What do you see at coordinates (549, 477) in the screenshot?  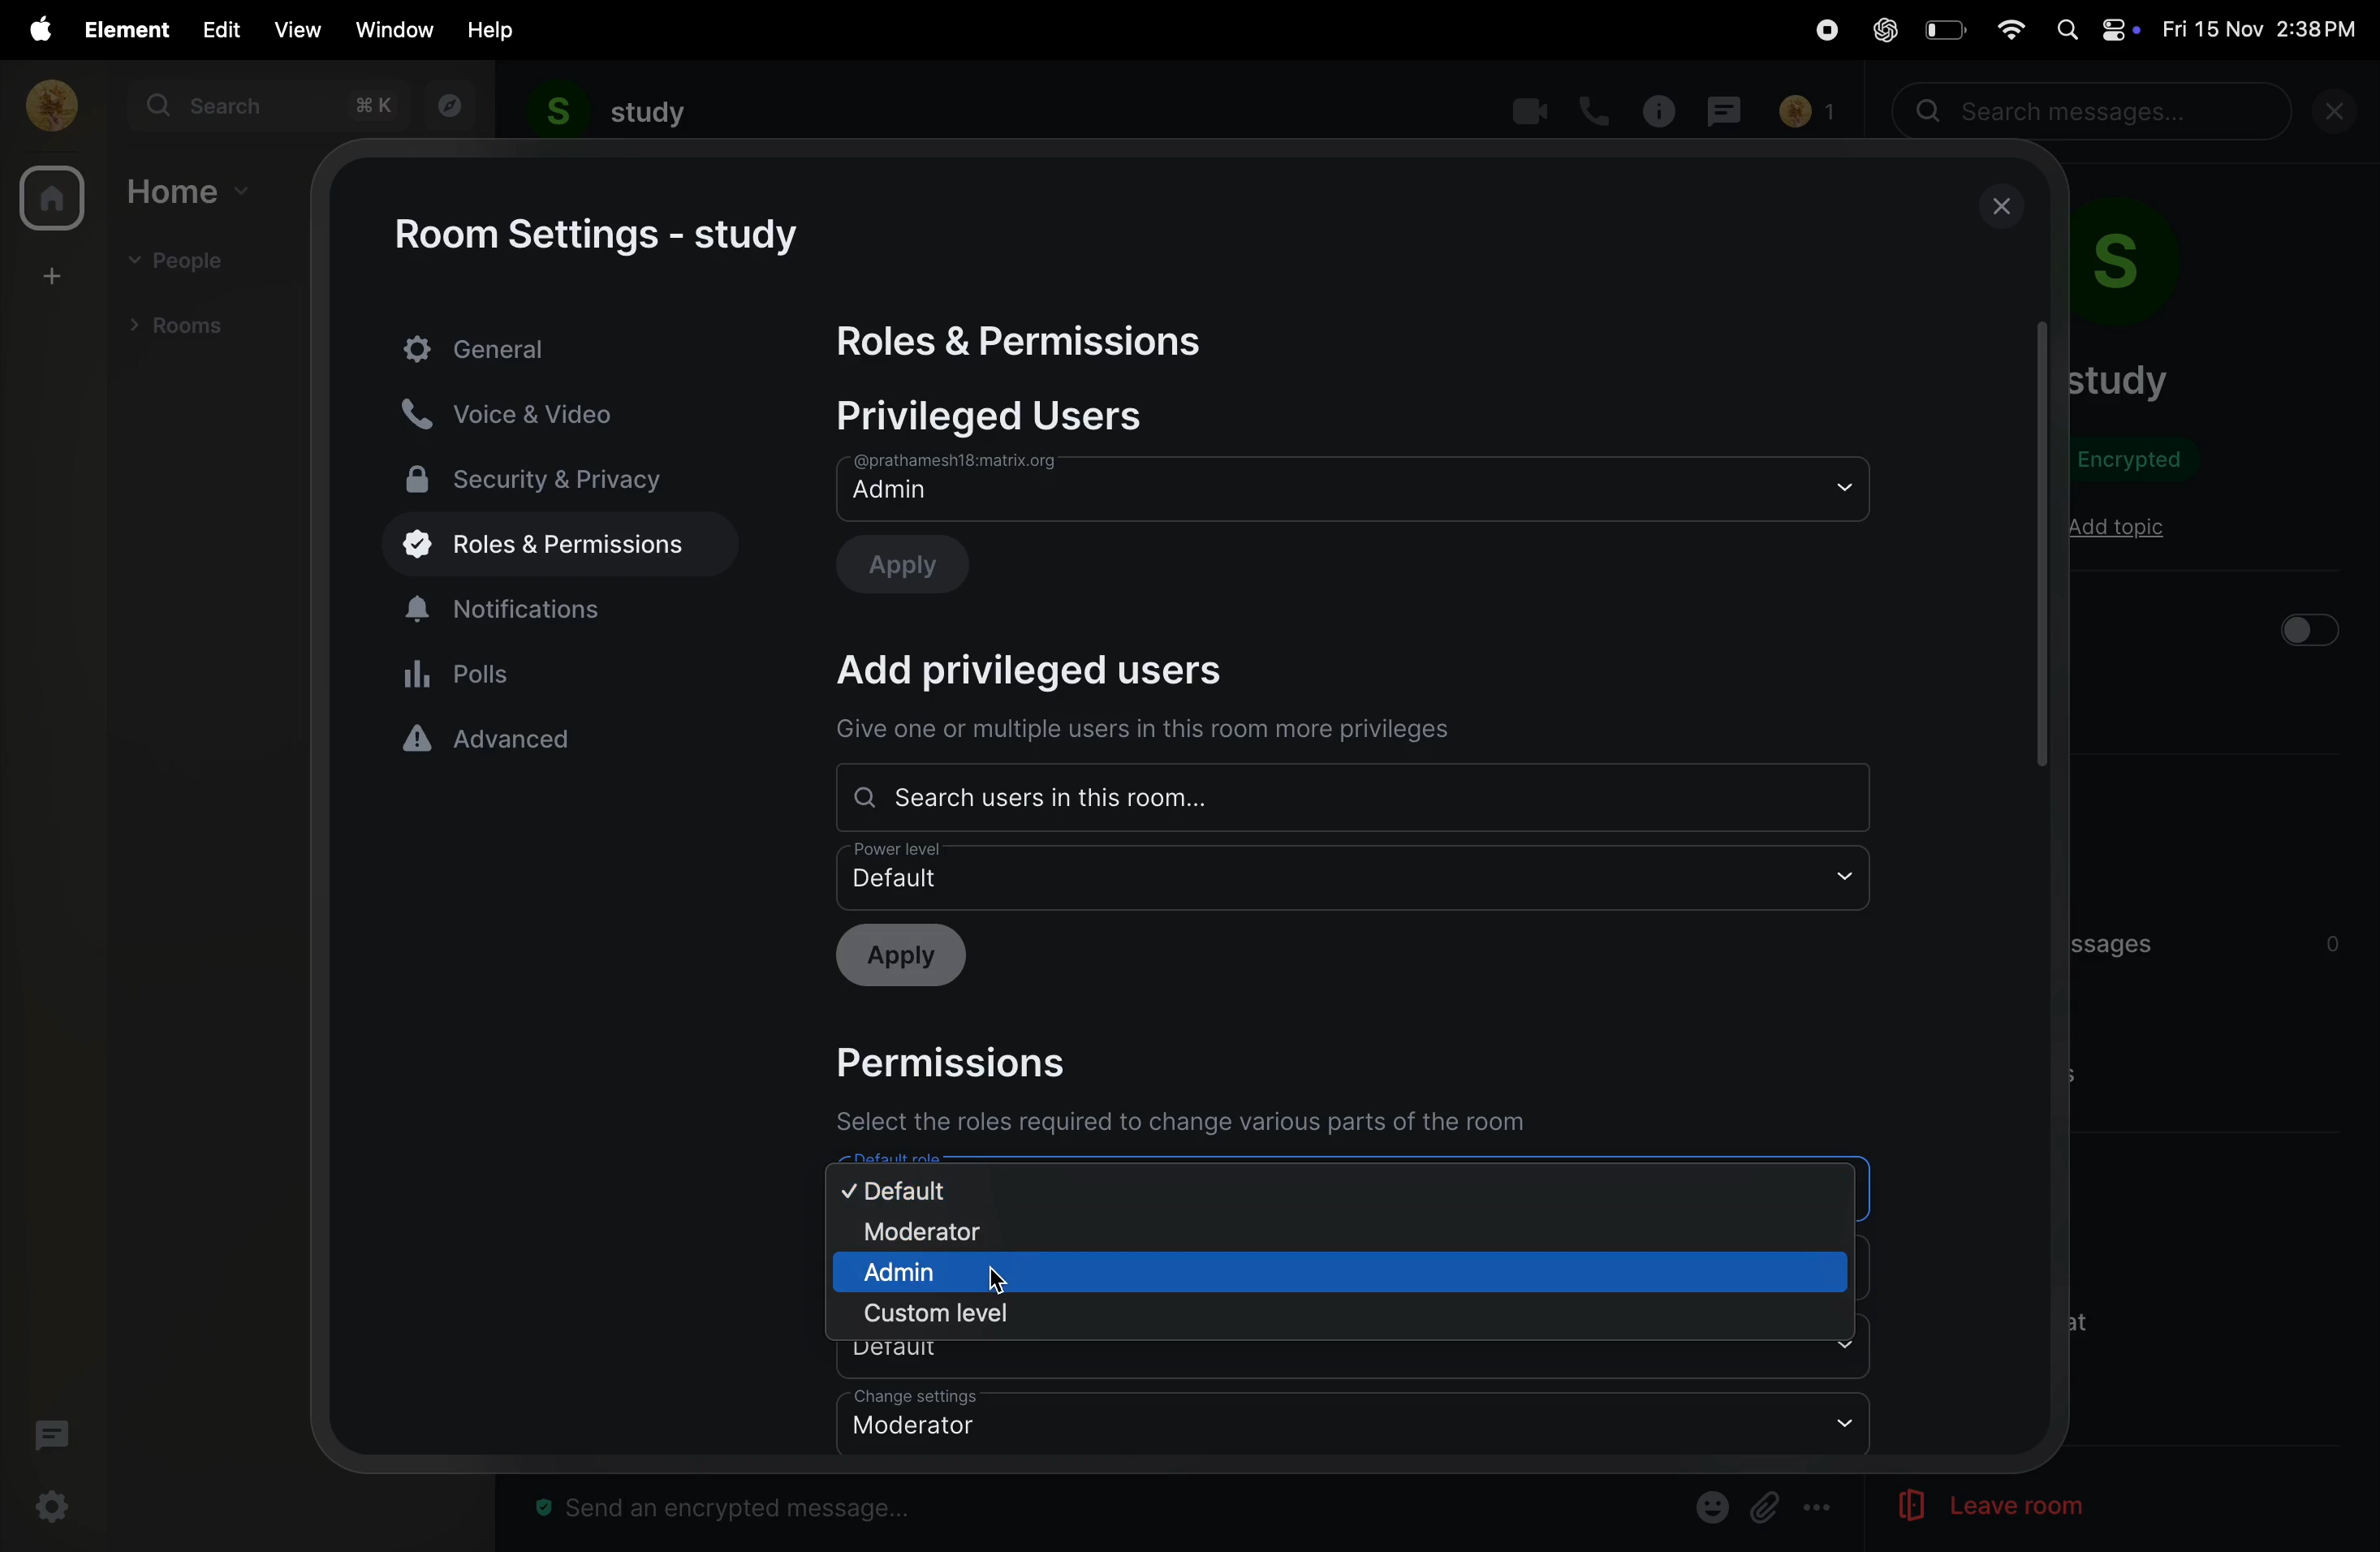 I see `security and privacy ` at bounding box center [549, 477].